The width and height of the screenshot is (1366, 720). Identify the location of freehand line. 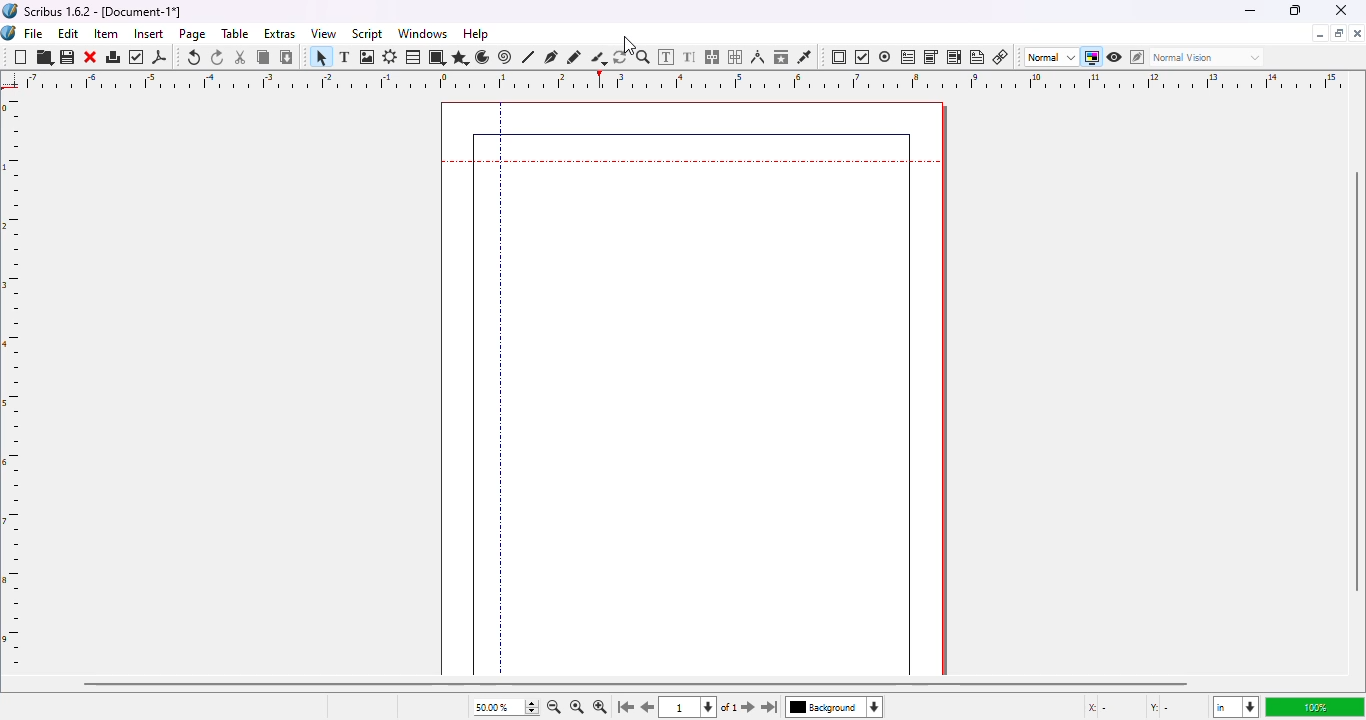
(574, 57).